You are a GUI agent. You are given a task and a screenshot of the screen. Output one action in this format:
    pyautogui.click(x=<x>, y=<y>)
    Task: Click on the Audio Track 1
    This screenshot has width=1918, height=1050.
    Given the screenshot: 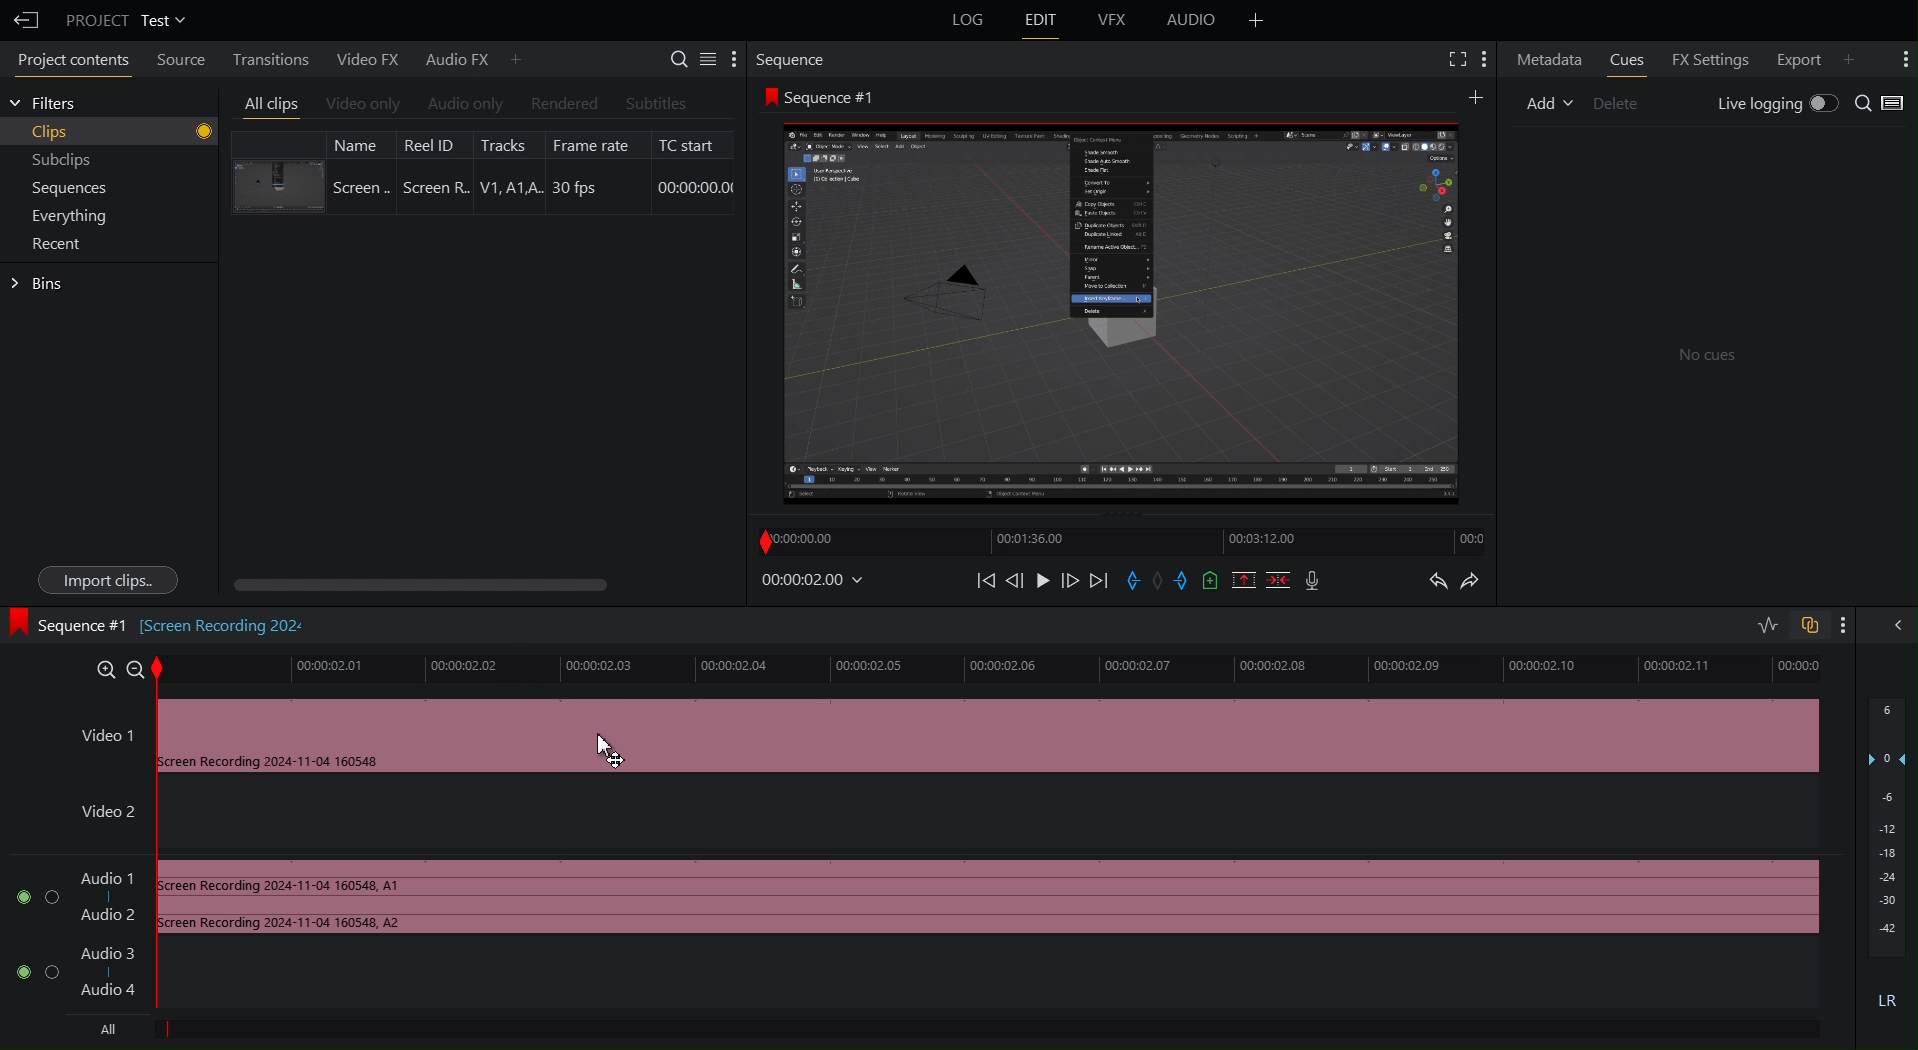 What is the action you would take?
    pyautogui.click(x=909, y=899)
    